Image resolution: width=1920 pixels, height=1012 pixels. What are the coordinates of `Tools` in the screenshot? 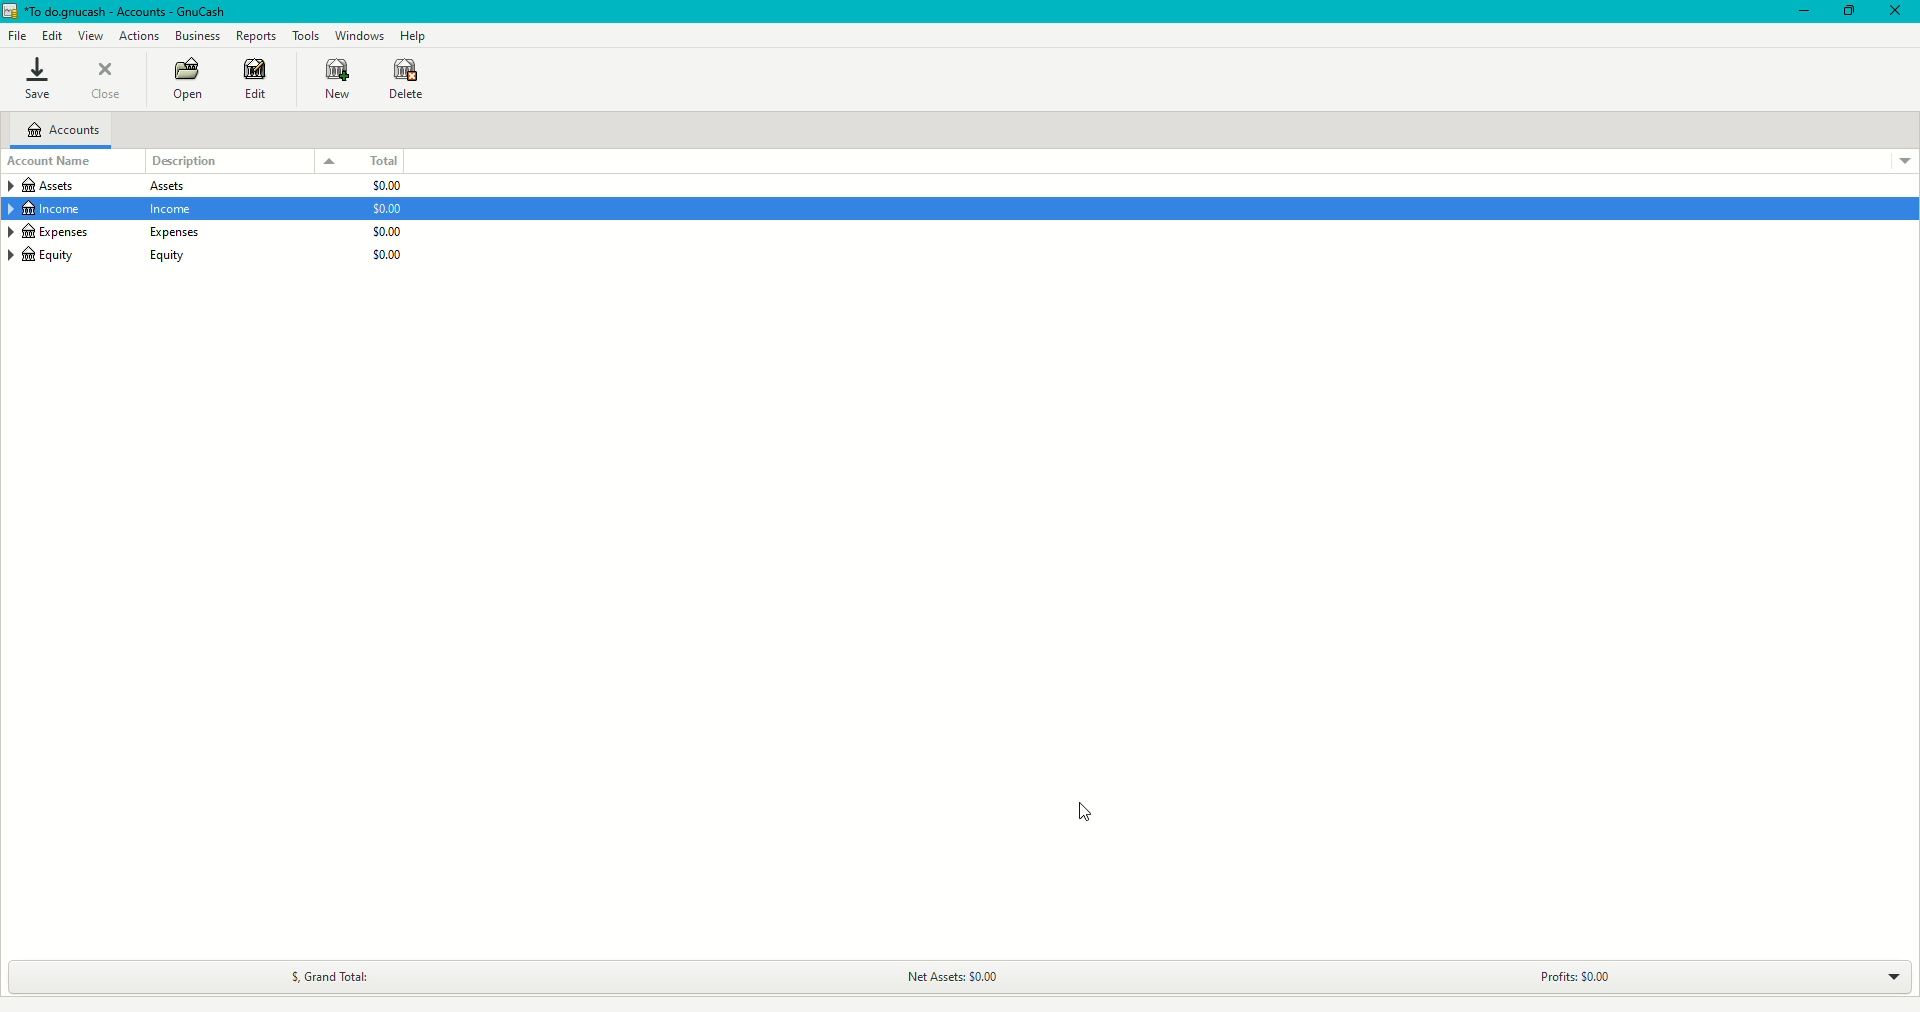 It's located at (308, 36).